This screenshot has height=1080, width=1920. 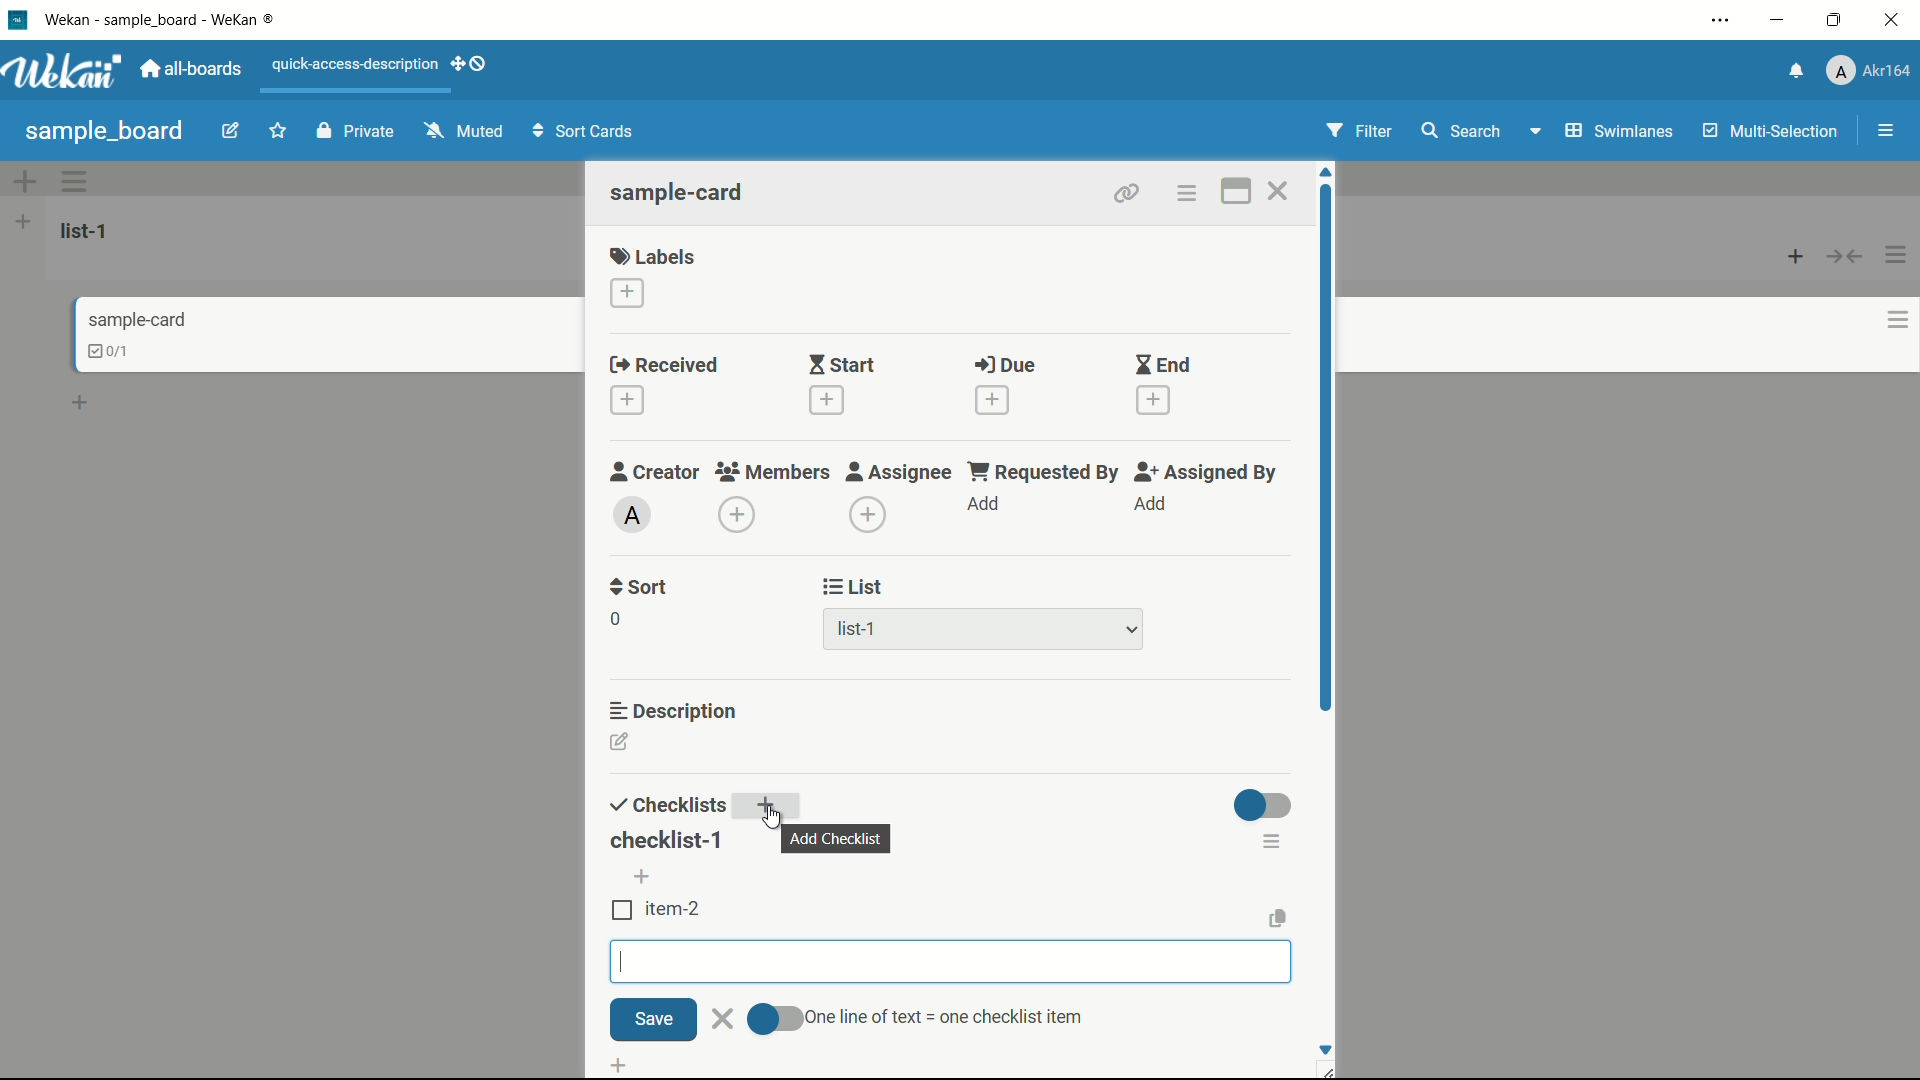 What do you see at coordinates (1837, 21) in the screenshot?
I see `maximize` at bounding box center [1837, 21].